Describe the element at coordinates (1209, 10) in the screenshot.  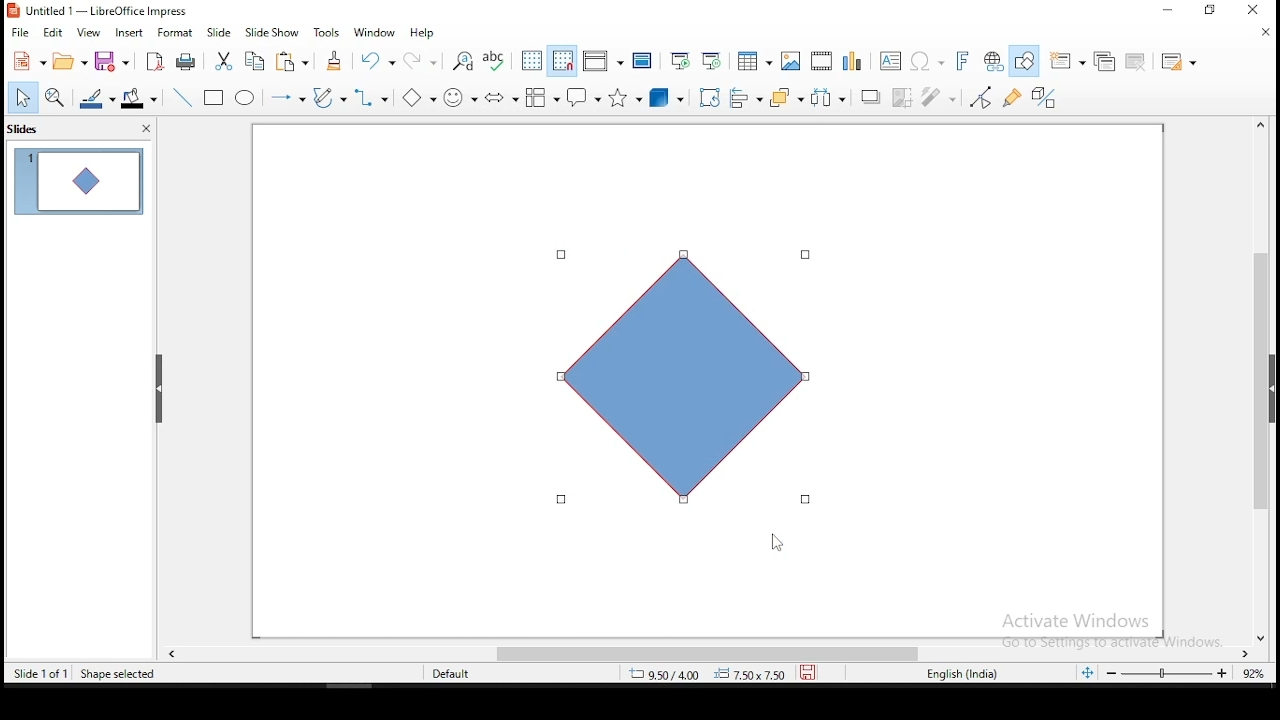
I see `restore` at that location.